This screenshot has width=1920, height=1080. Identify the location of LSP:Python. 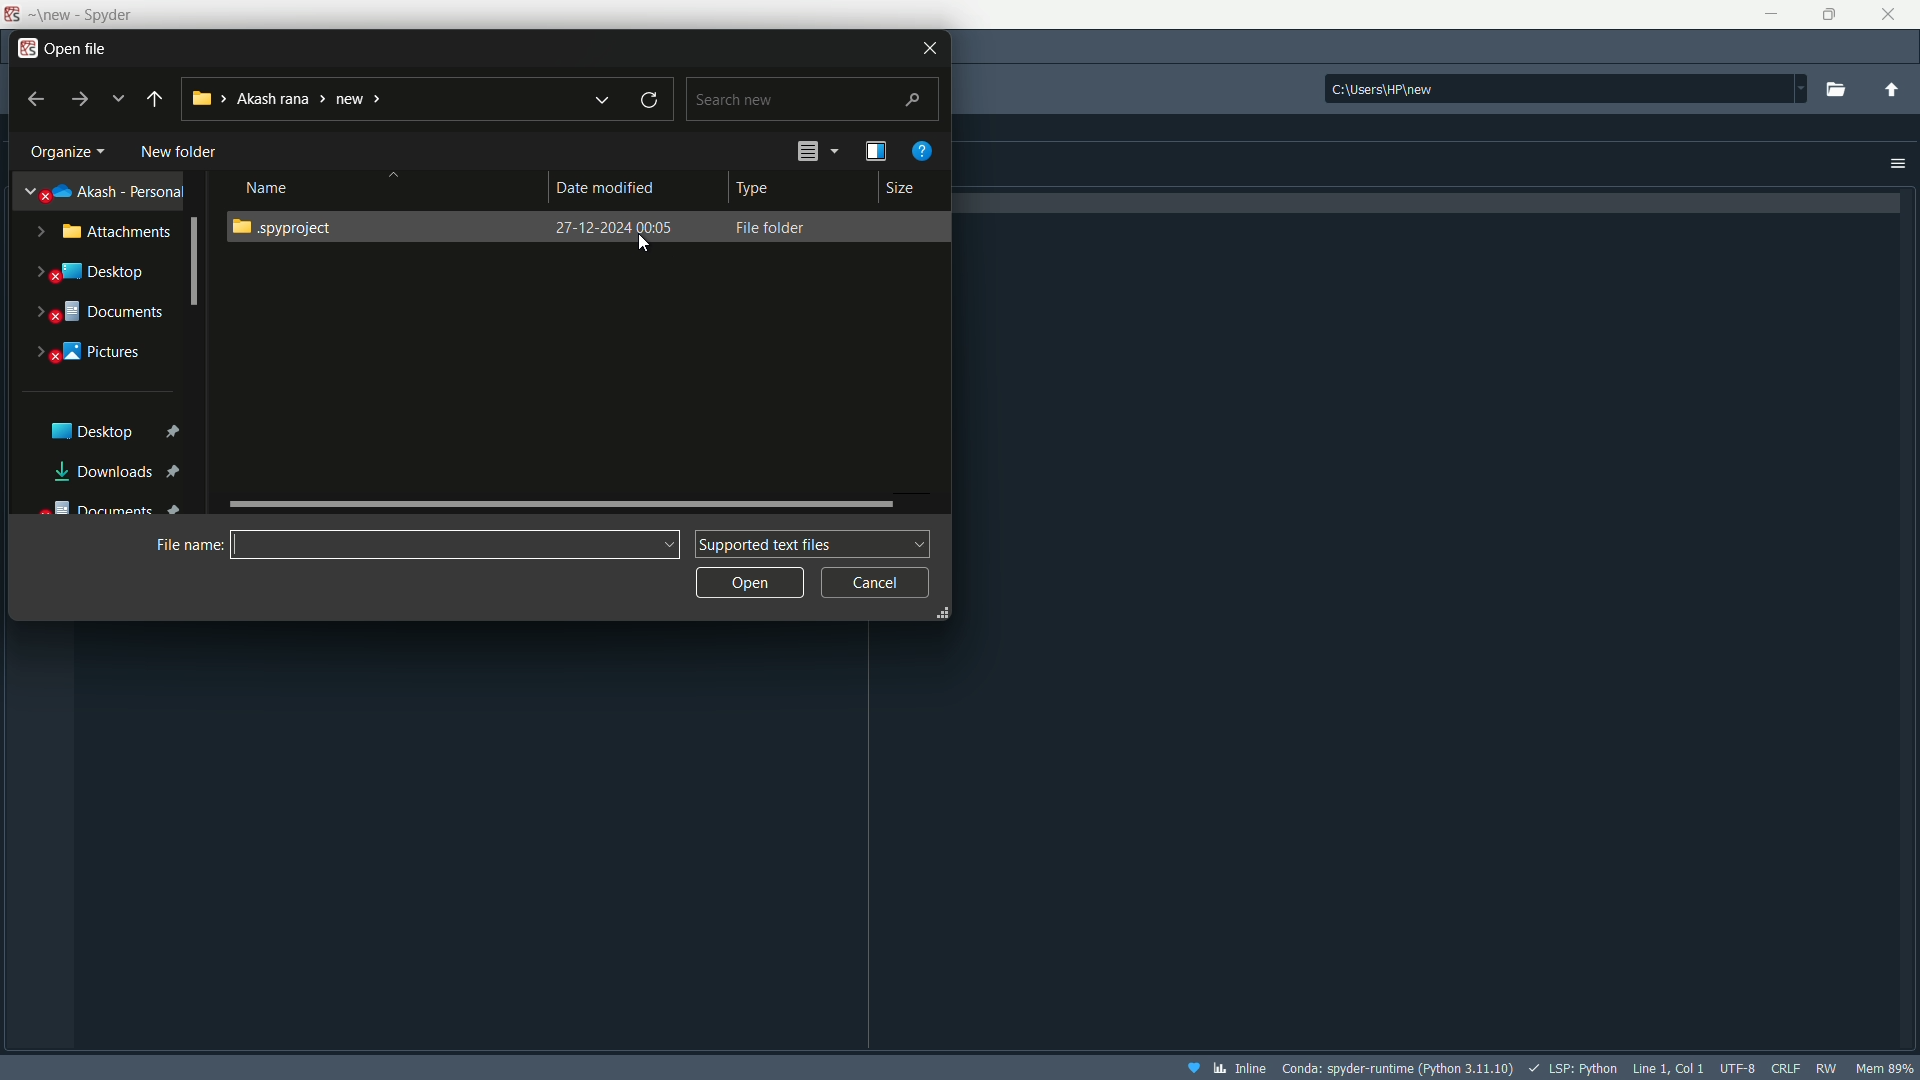
(1573, 1068).